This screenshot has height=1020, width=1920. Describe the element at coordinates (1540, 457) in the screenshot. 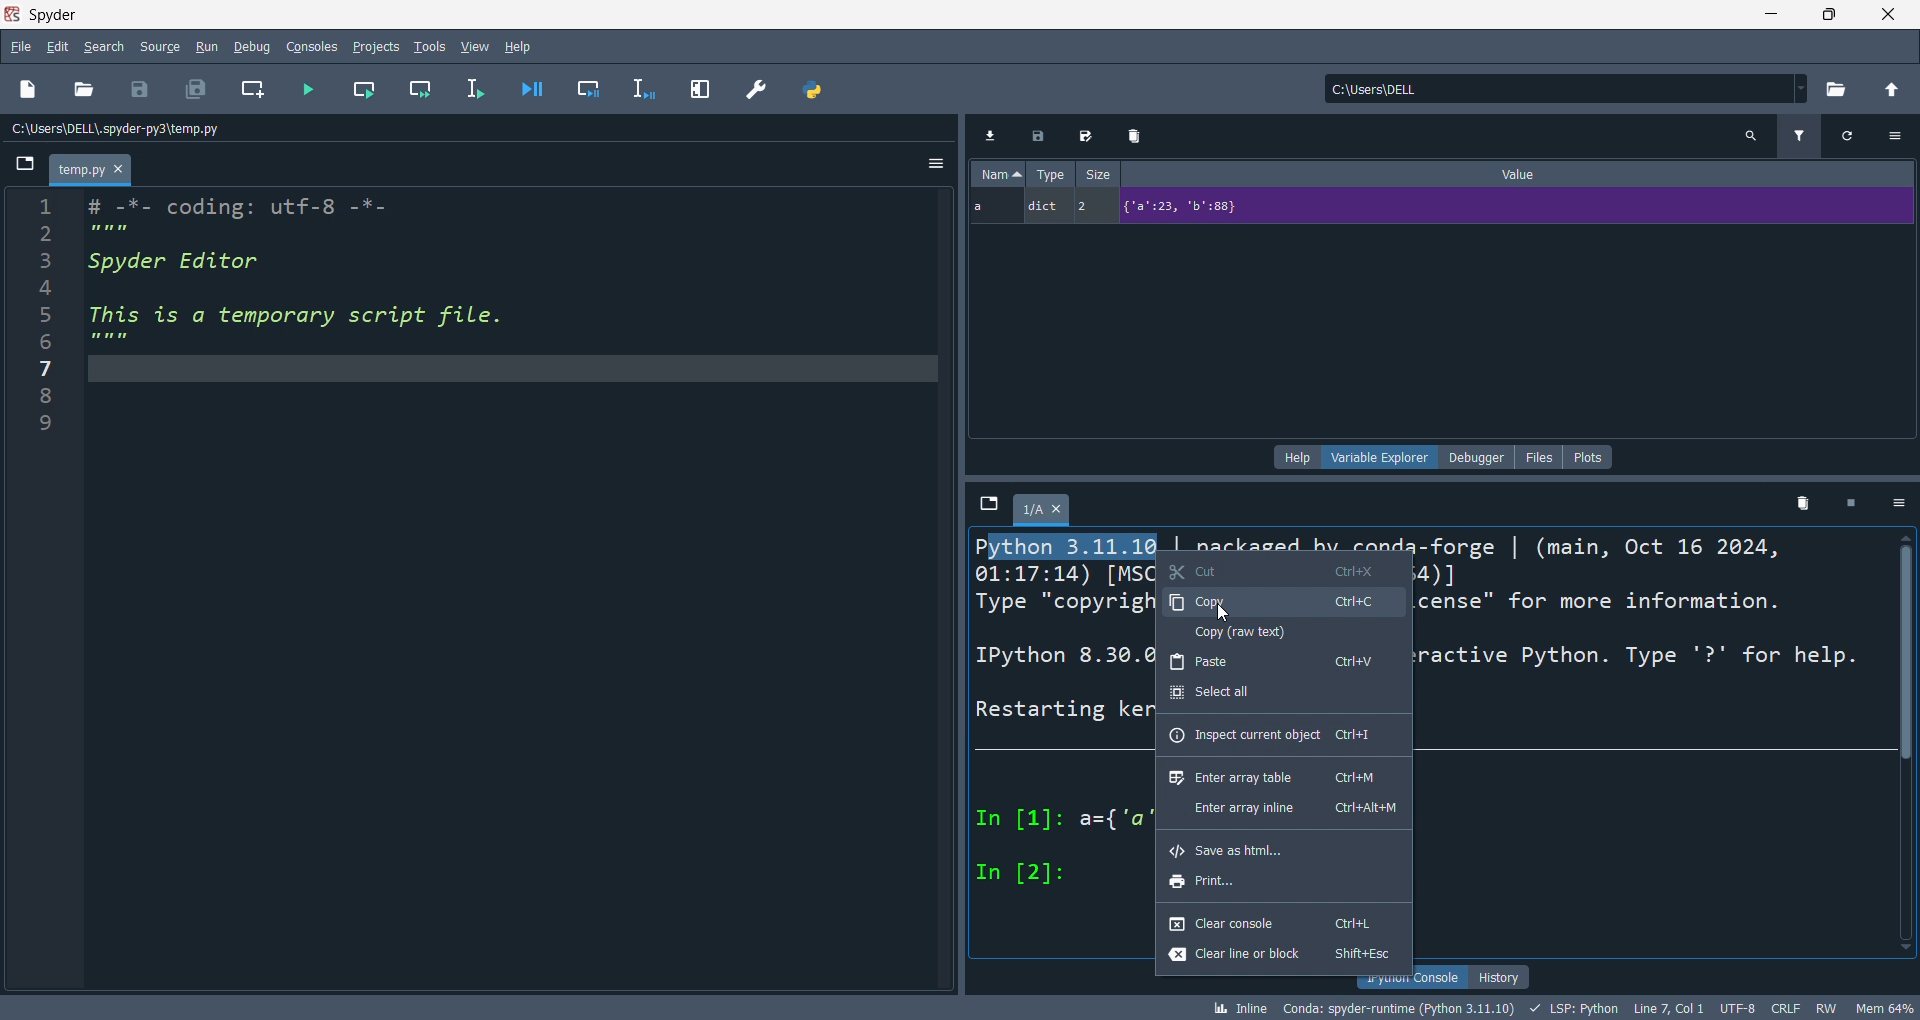

I see `files` at that location.